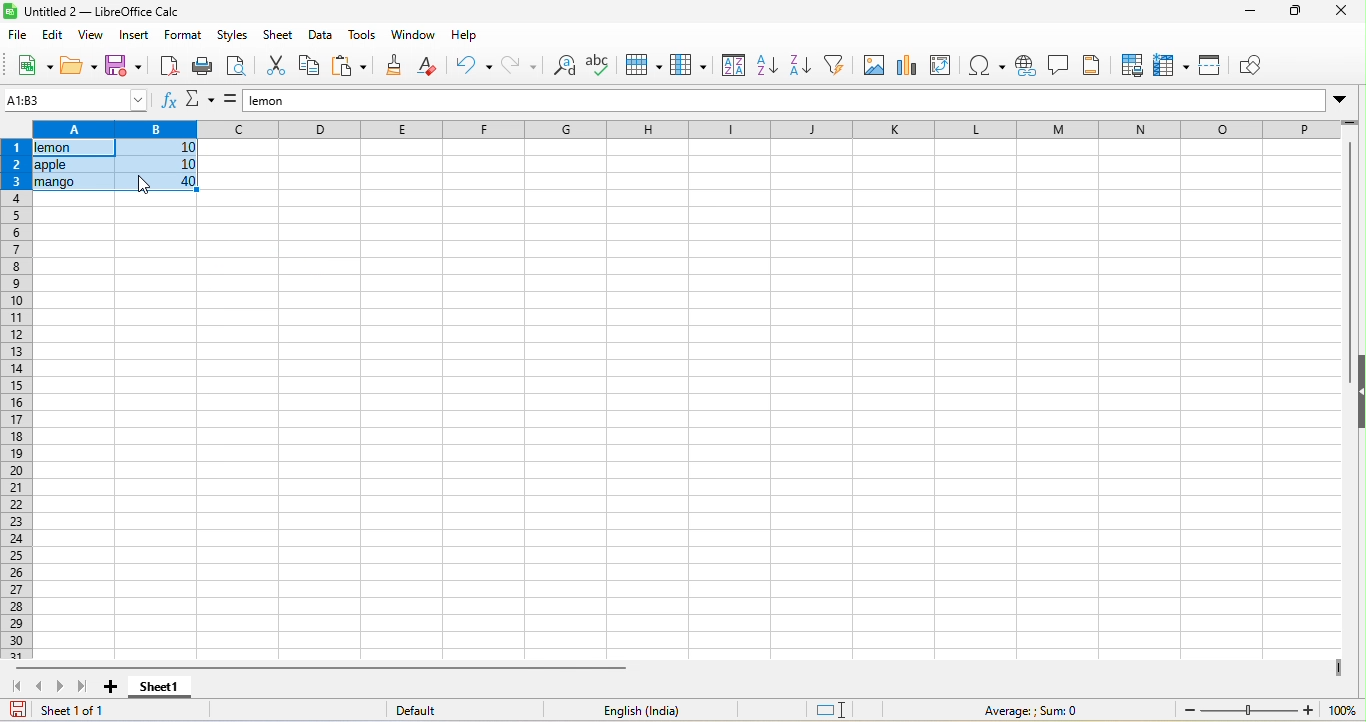  Describe the element at coordinates (168, 102) in the screenshot. I see `function wizard` at that location.